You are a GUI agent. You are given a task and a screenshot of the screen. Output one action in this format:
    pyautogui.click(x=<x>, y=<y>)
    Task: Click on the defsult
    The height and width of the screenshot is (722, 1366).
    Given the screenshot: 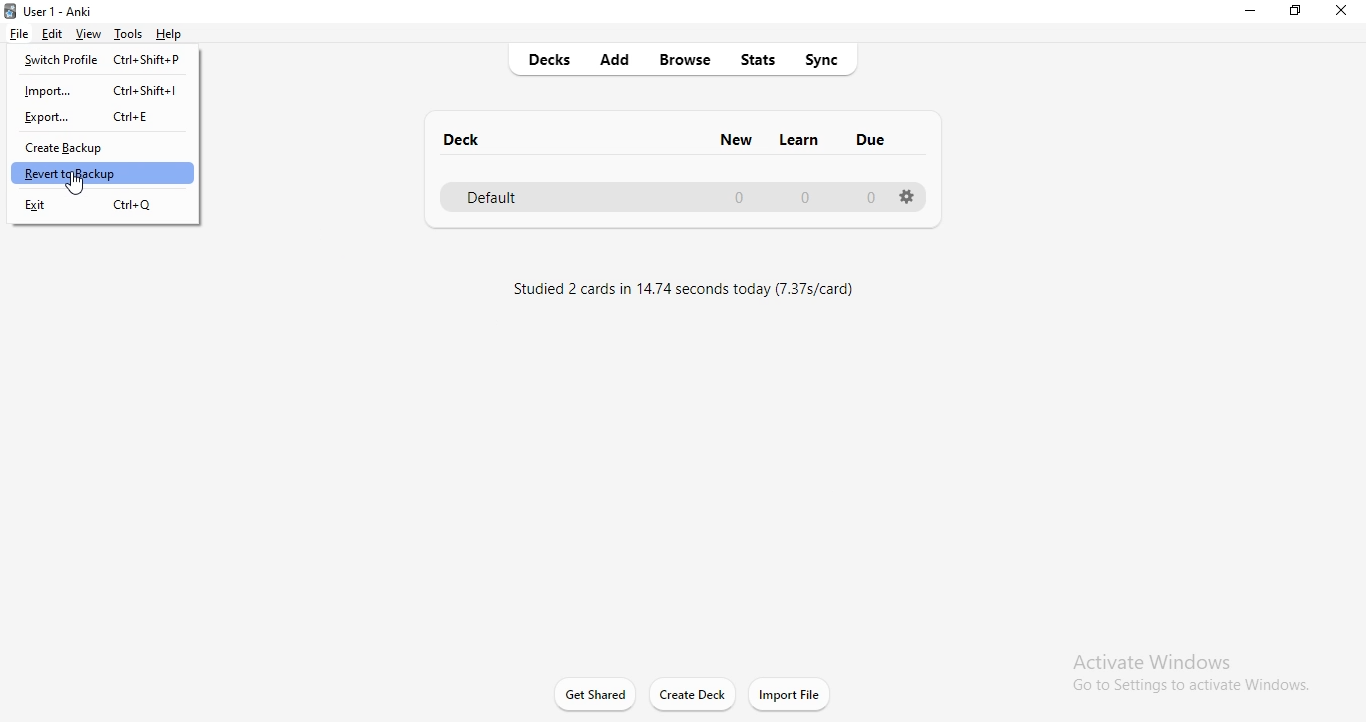 What is the action you would take?
    pyautogui.click(x=671, y=196)
    